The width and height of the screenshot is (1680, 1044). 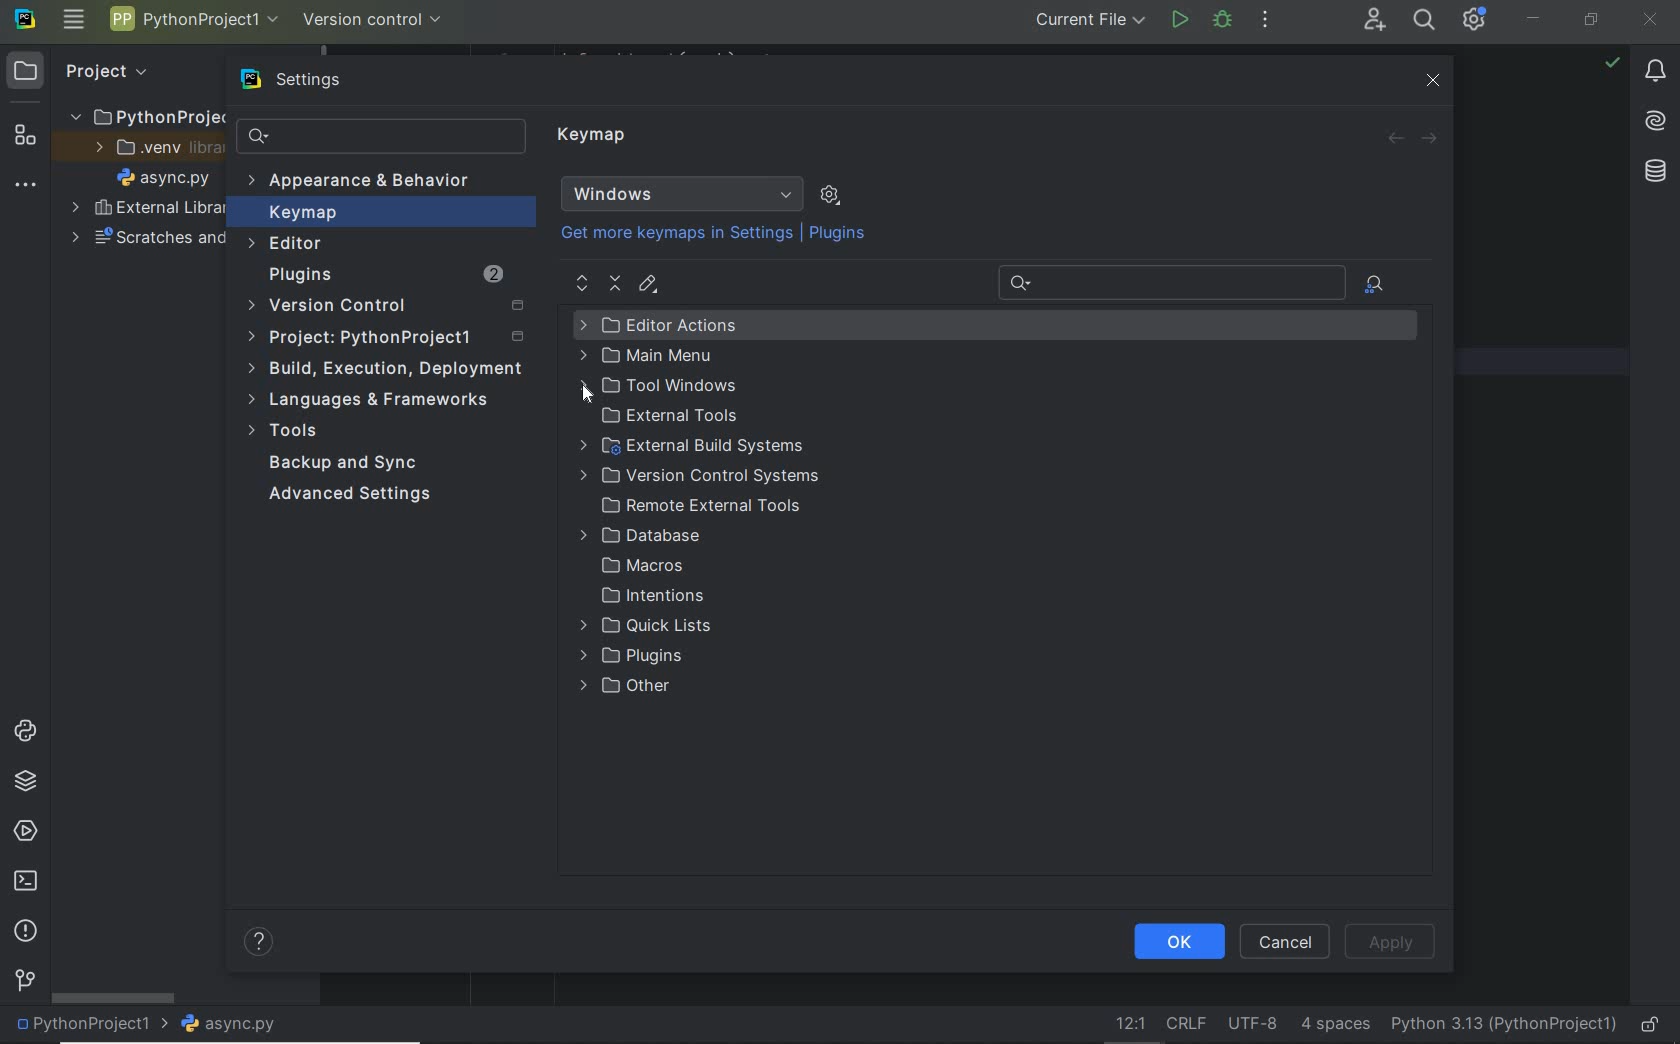 I want to click on notifications, so click(x=1656, y=72).